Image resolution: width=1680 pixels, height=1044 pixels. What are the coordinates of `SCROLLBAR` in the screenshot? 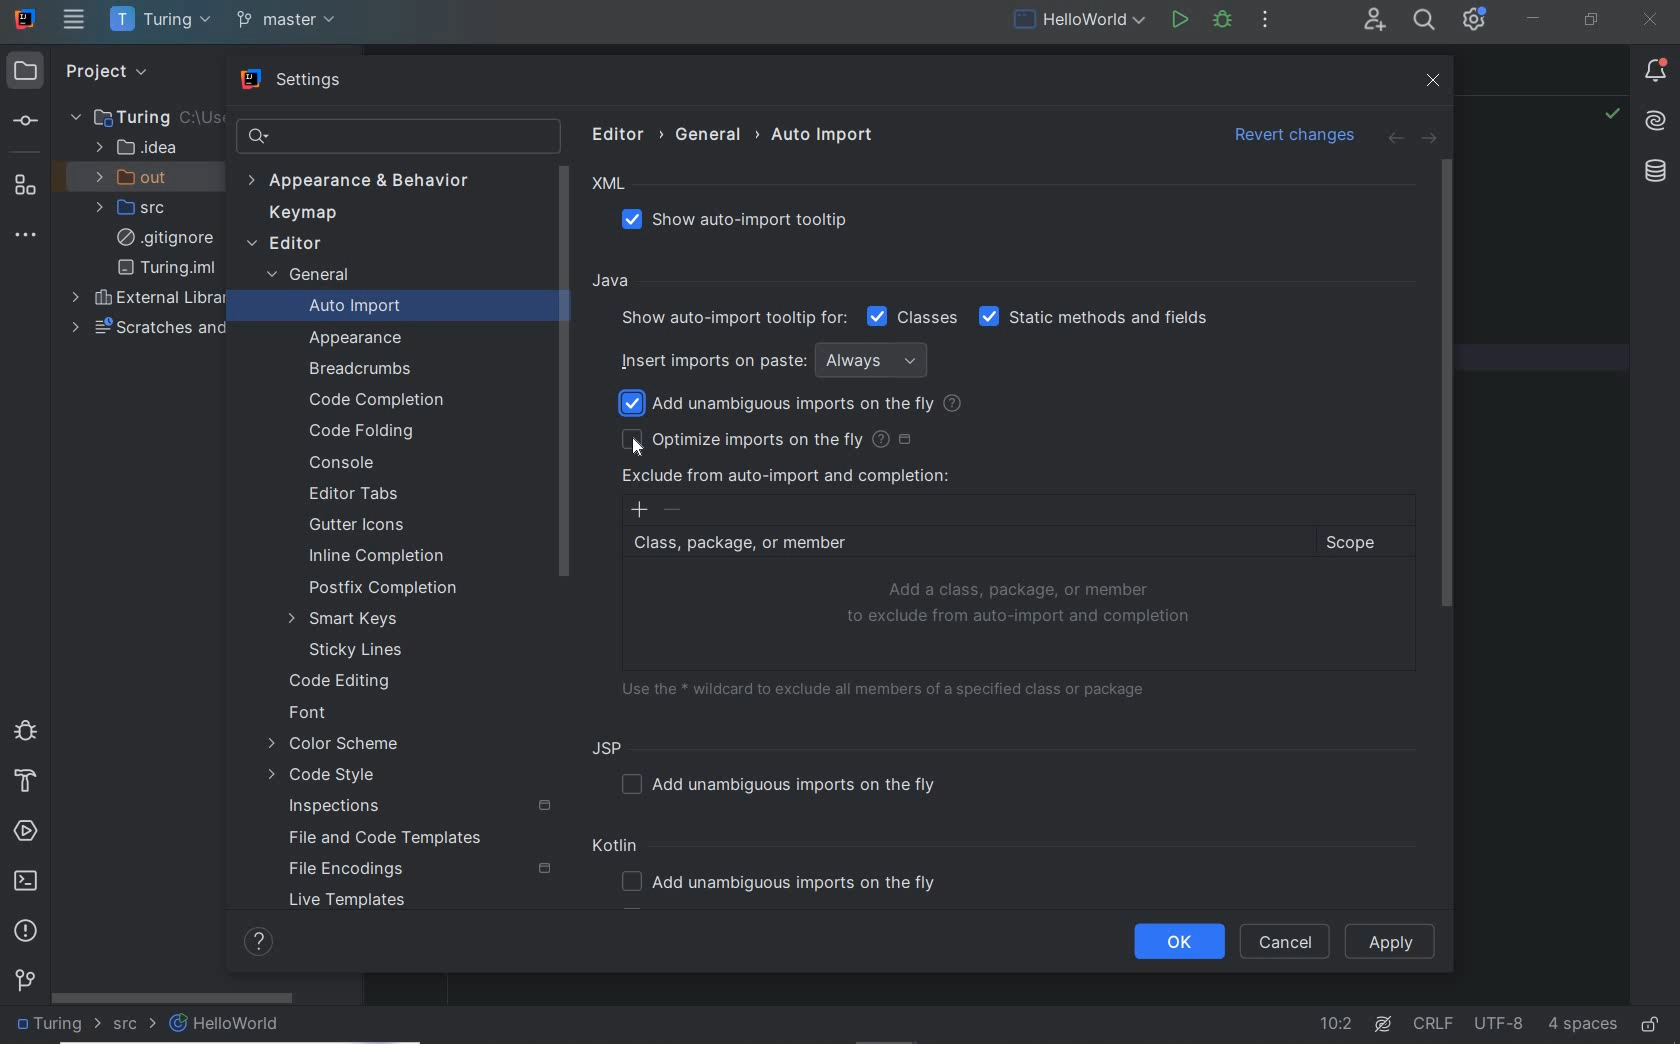 It's located at (173, 995).